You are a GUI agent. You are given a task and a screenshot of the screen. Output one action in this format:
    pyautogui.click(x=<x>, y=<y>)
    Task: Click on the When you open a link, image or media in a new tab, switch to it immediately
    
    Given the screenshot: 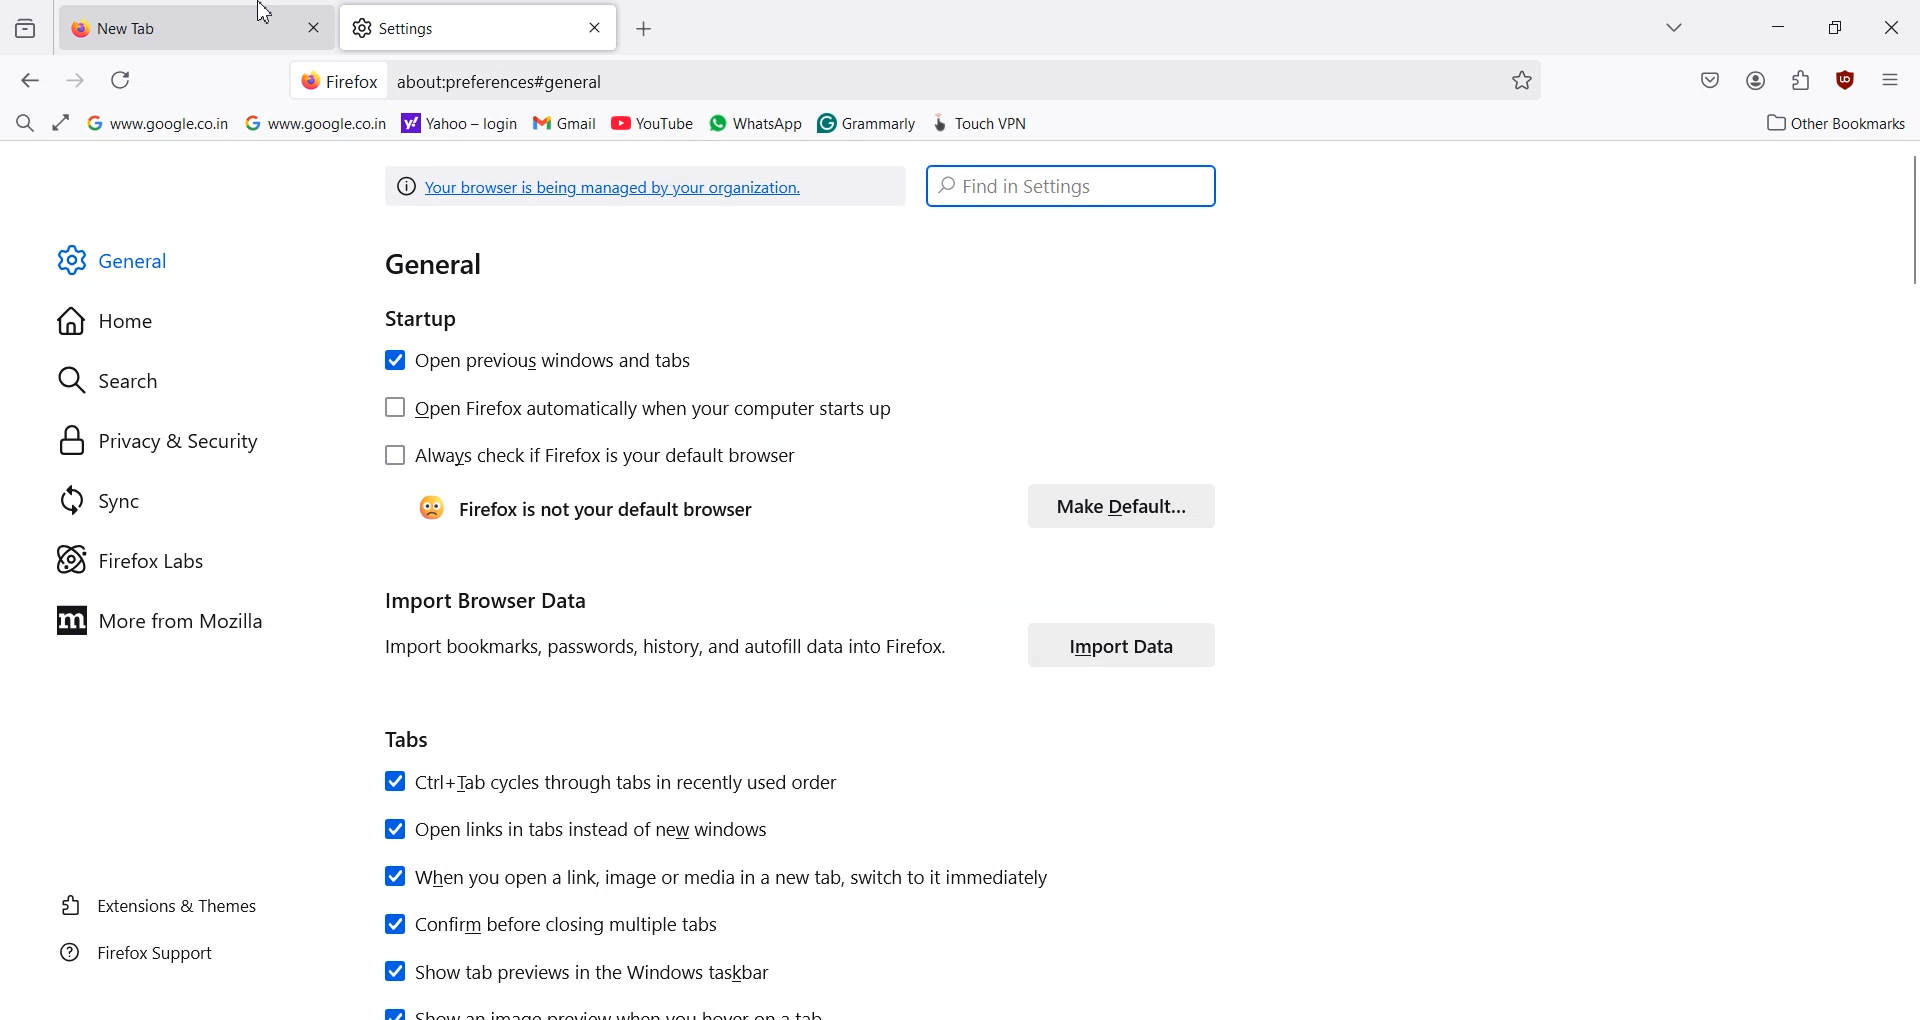 What is the action you would take?
    pyautogui.click(x=717, y=877)
    